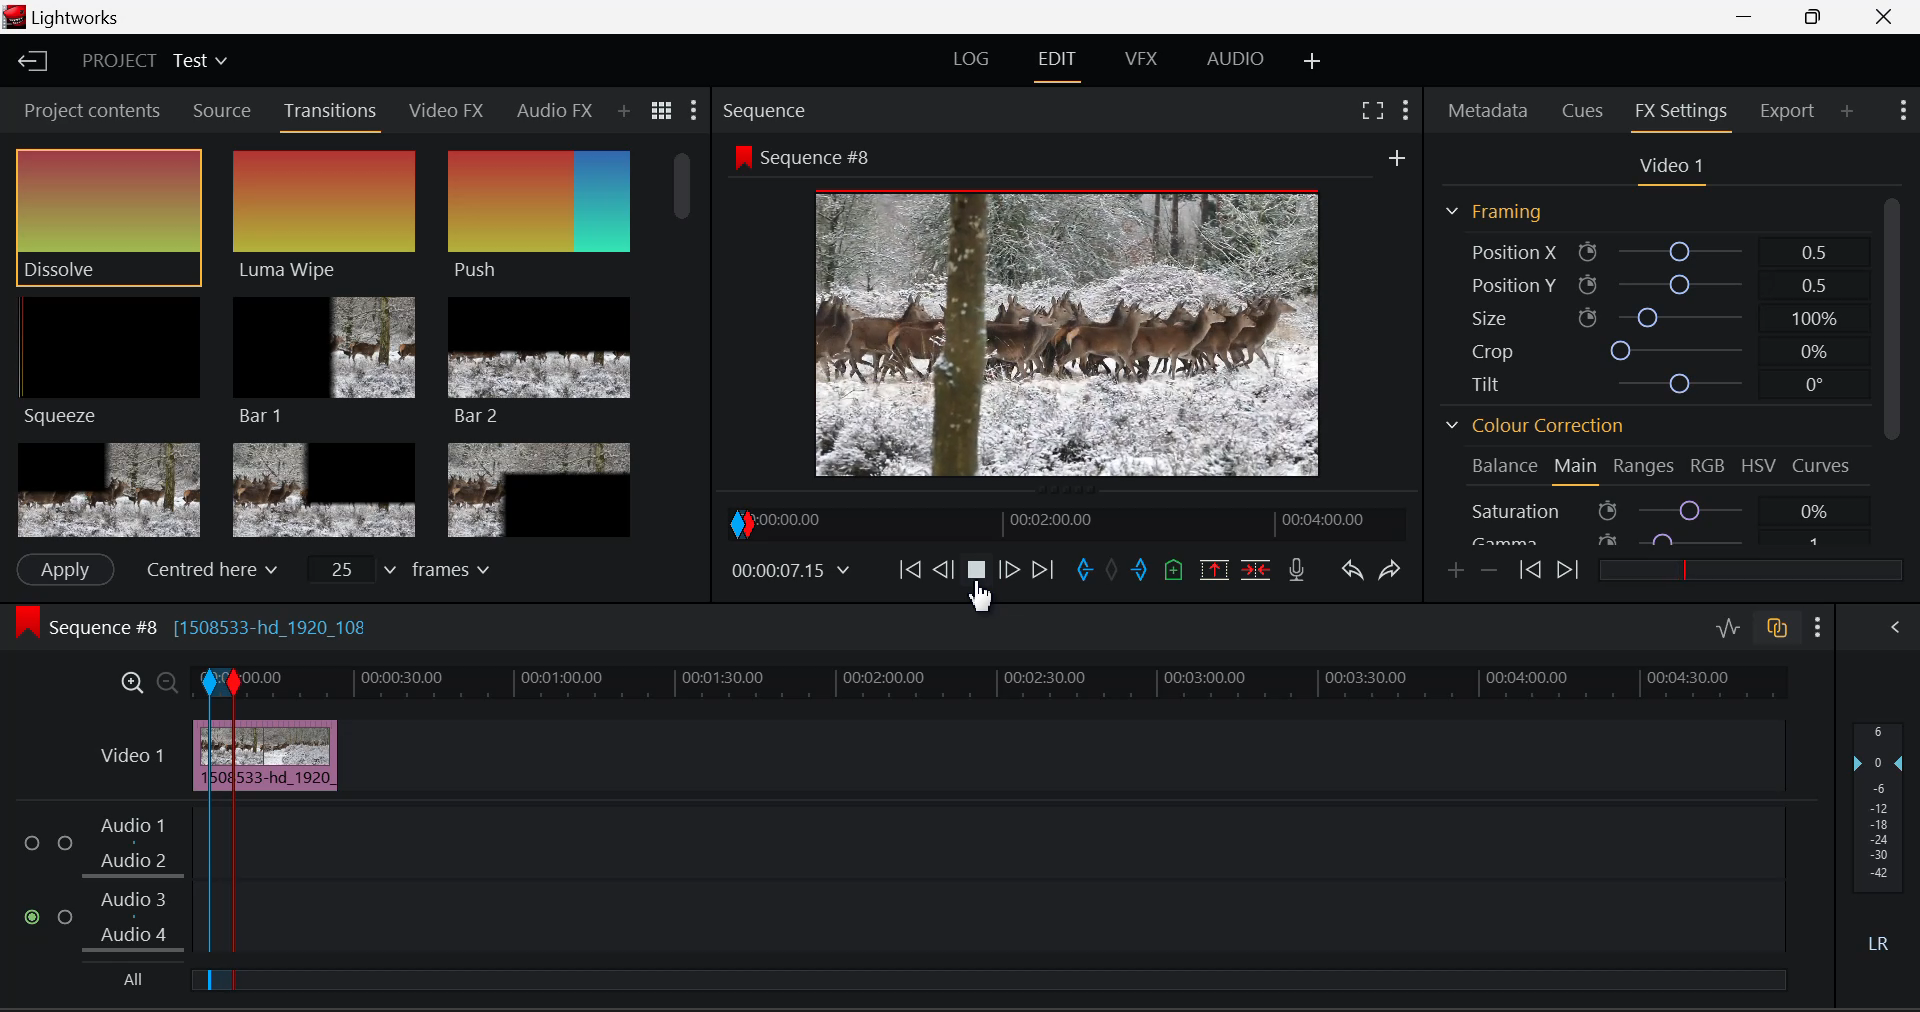 The height and width of the screenshot is (1012, 1920). I want to click on EDIT Layout Open, so click(1057, 63).